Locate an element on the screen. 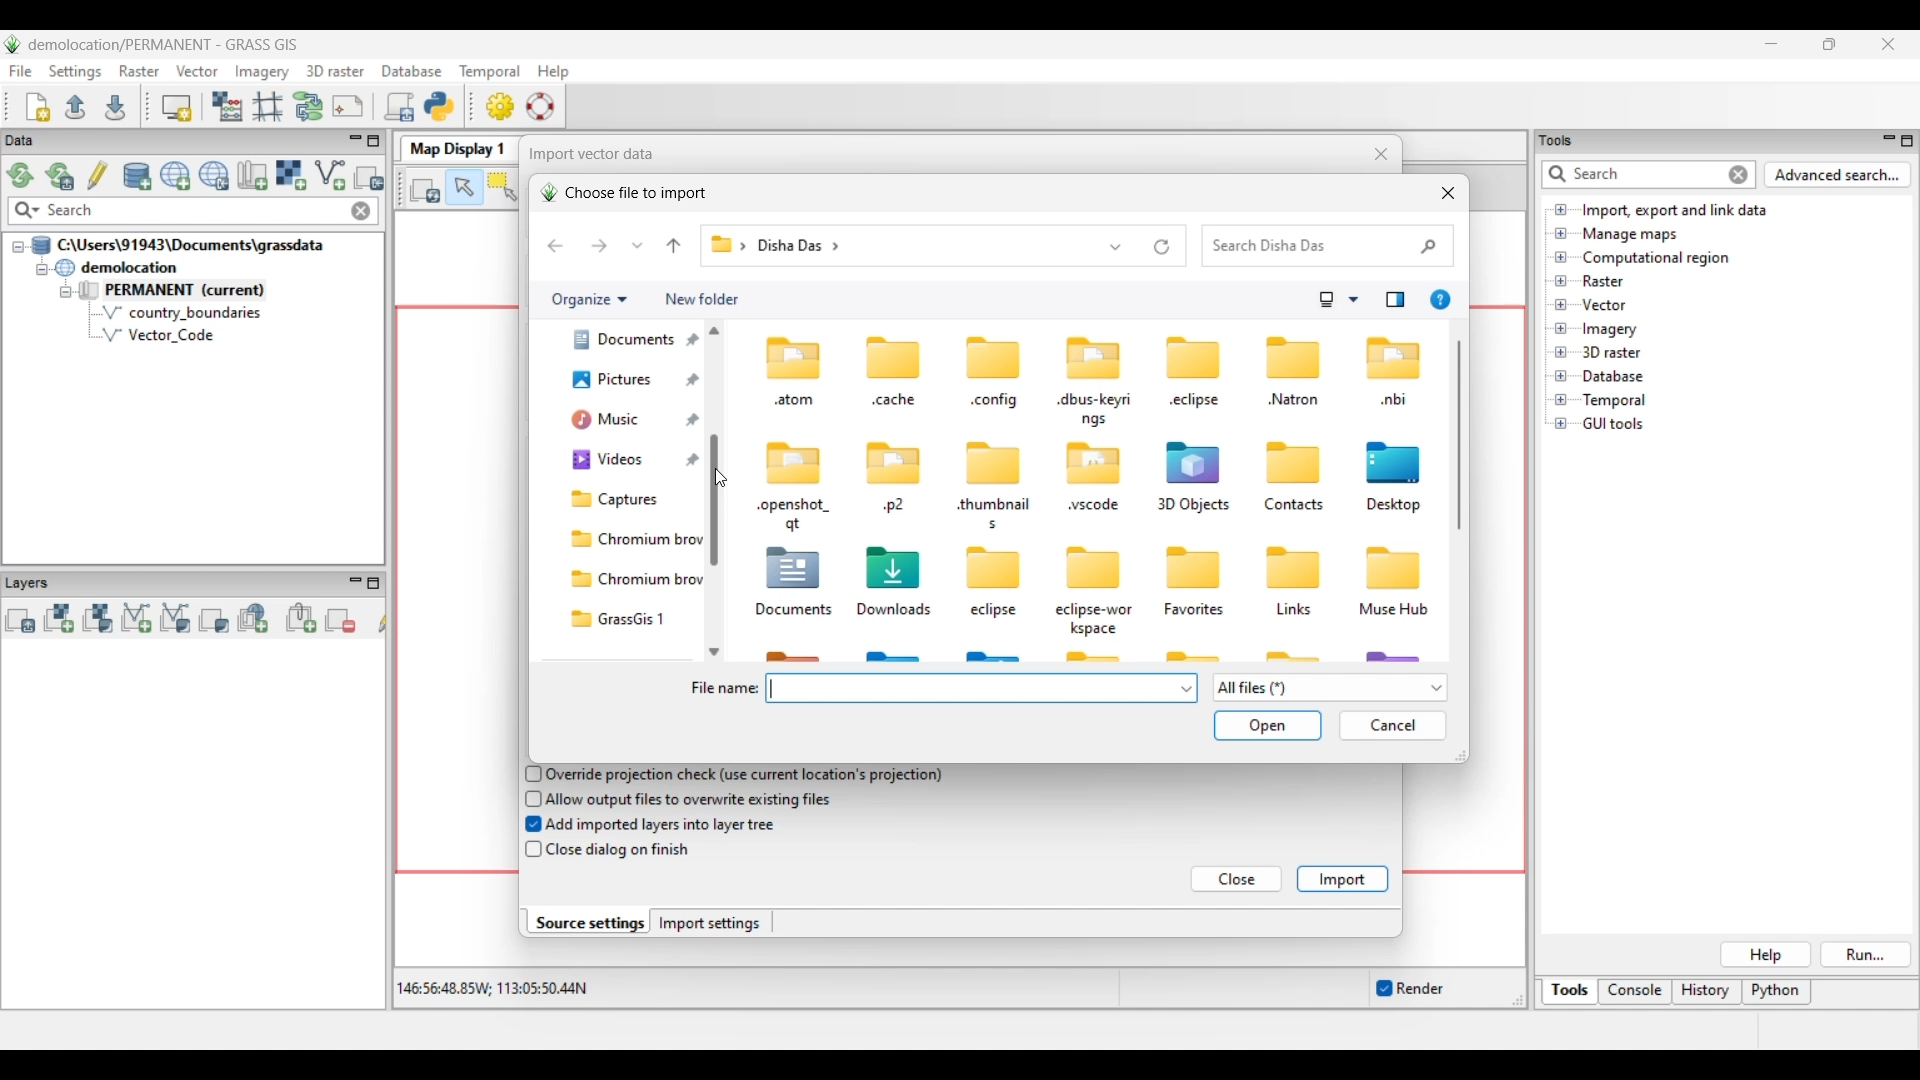 The width and height of the screenshot is (1920, 1080). Database menu is located at coordinates (412, 72).